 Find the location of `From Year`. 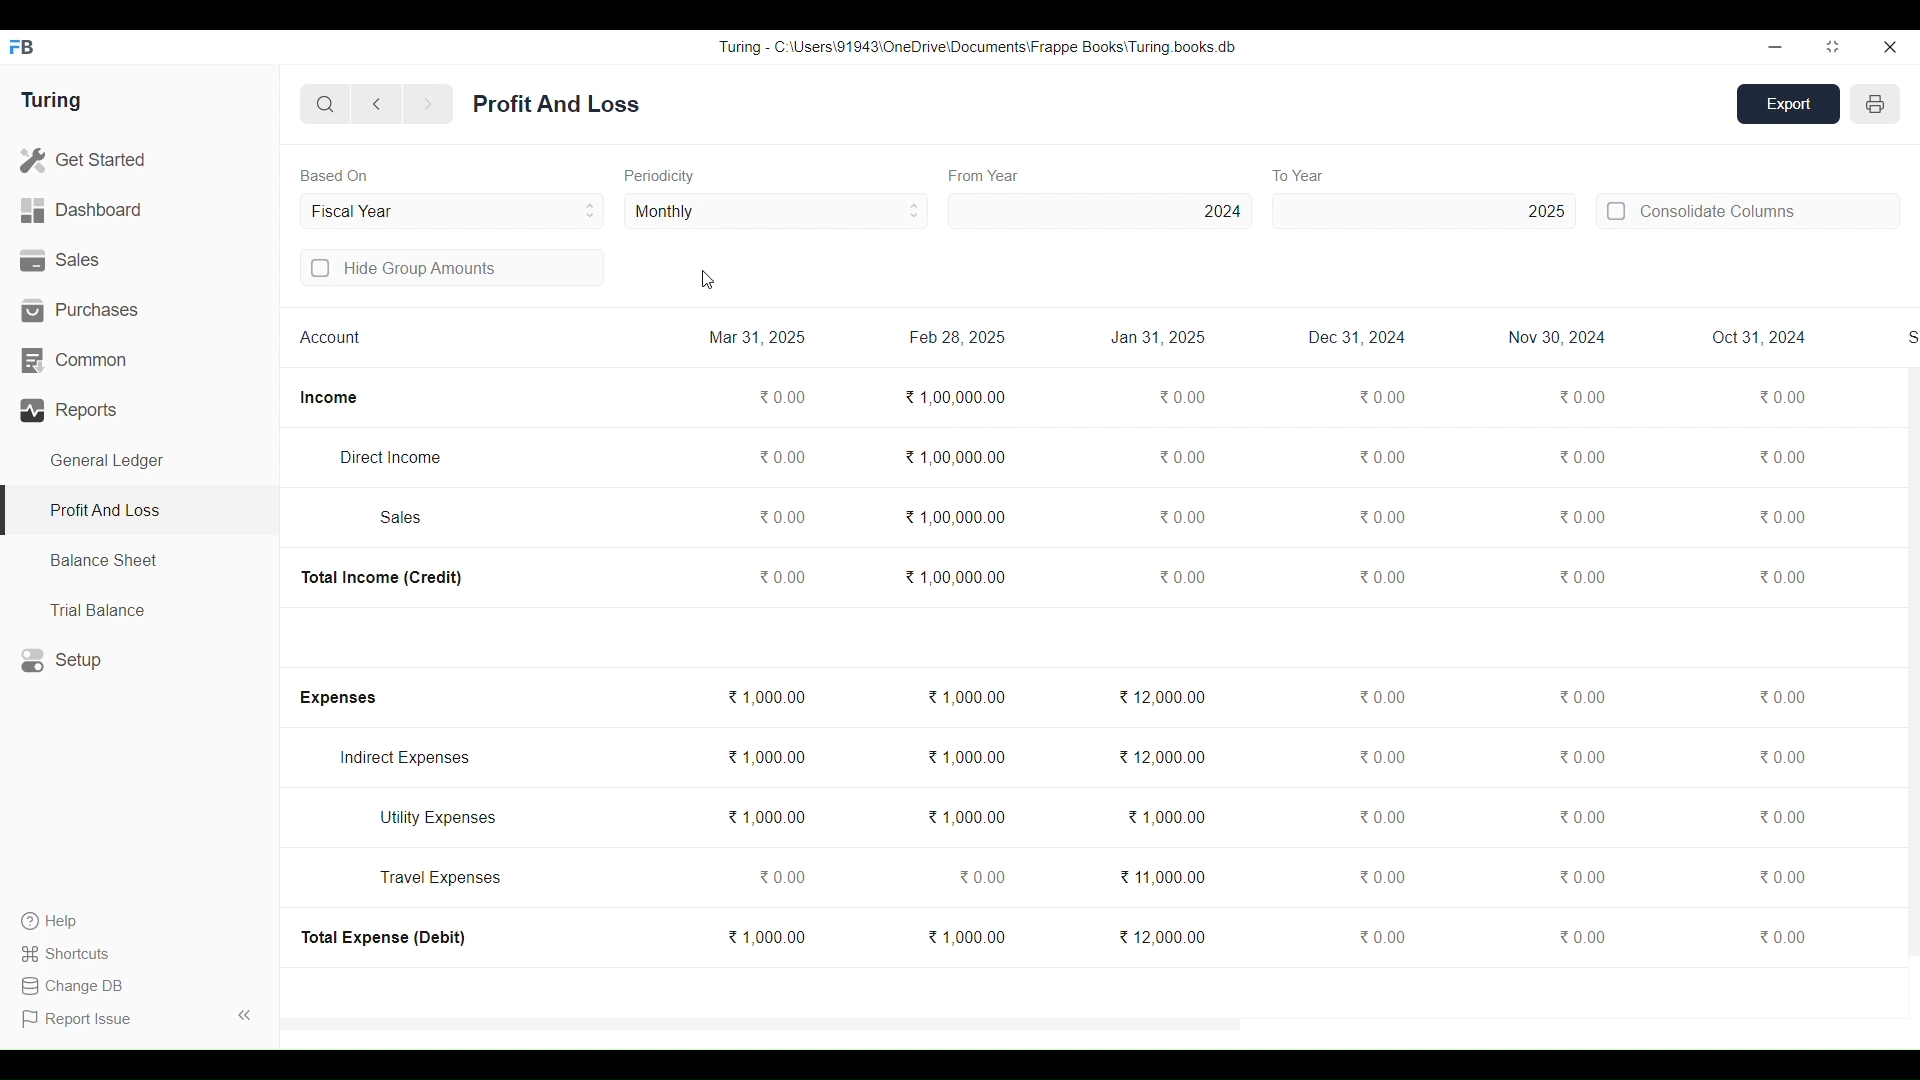

From Year is located at coordinates (985, 176).